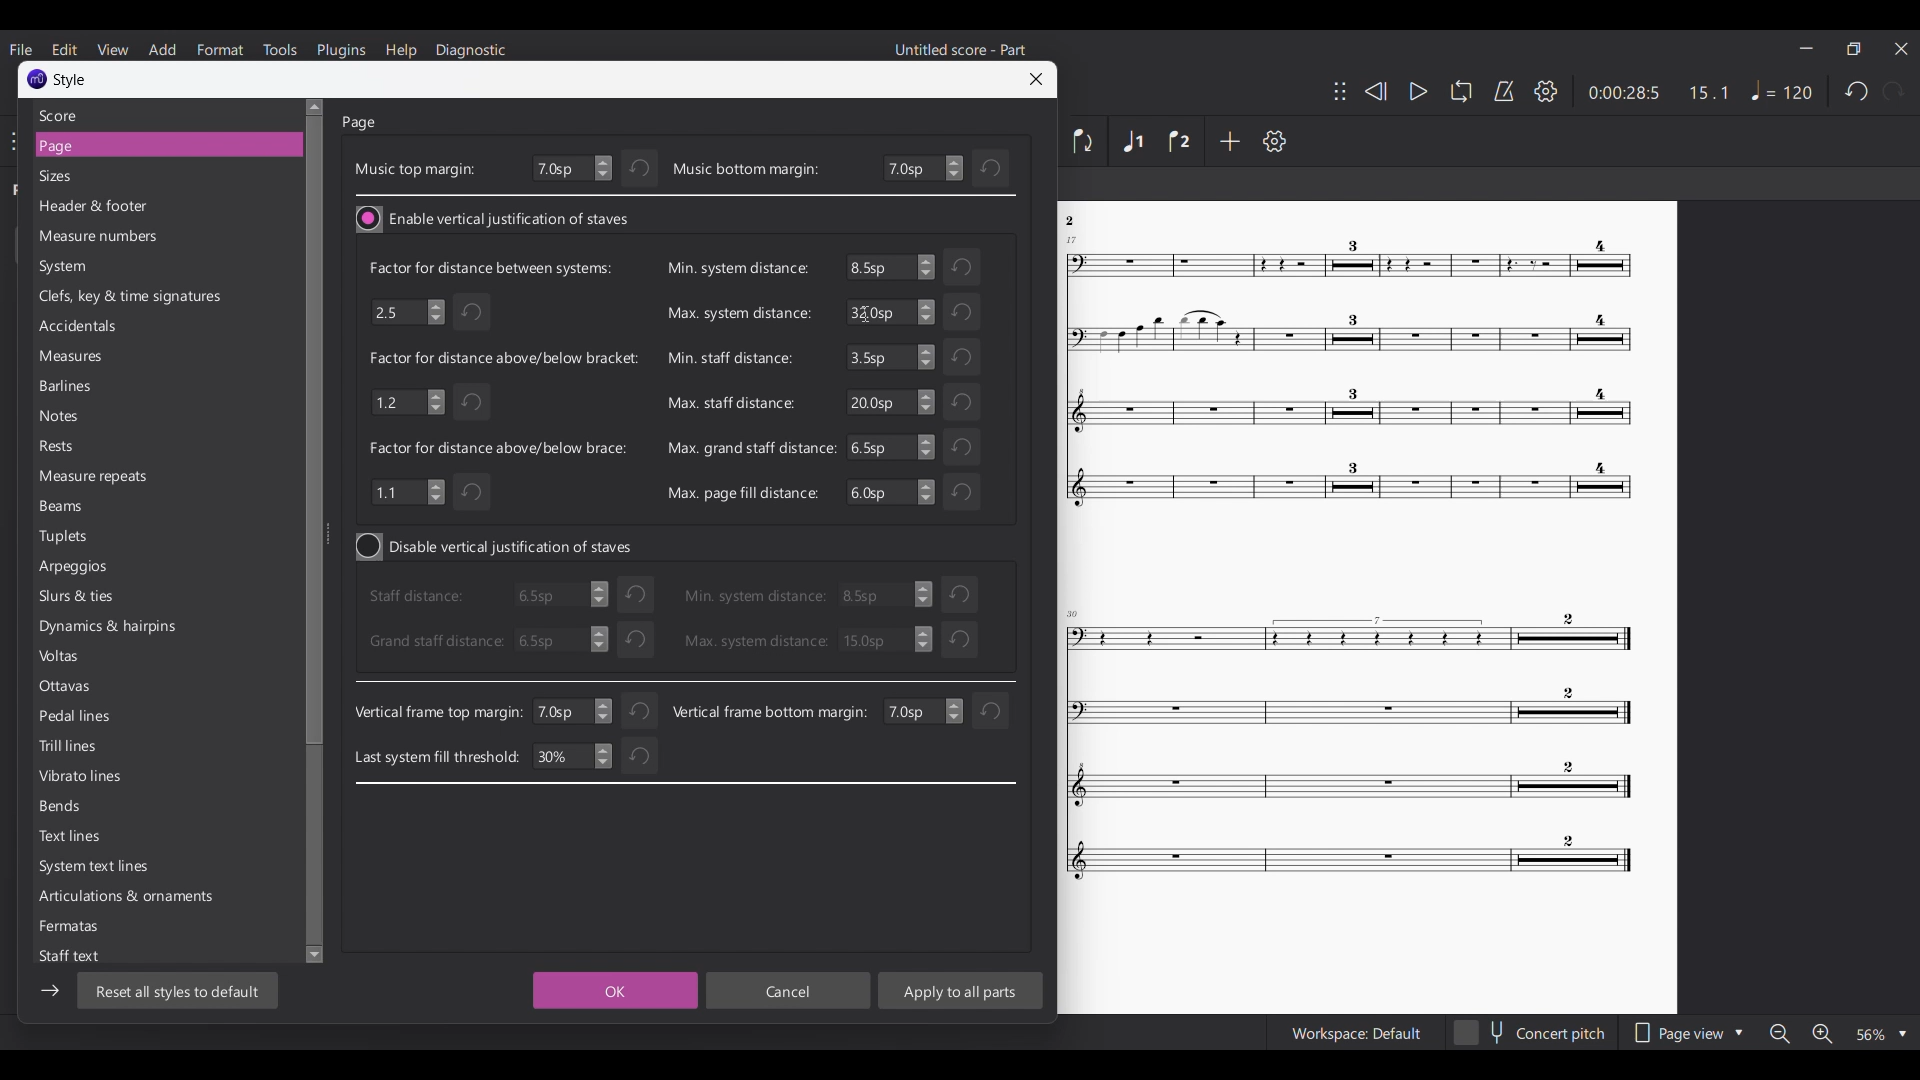  What do you see at coordinates (98, 476) in the screenshot?
I see `Measure repeats` at bounding box center [98, 476].